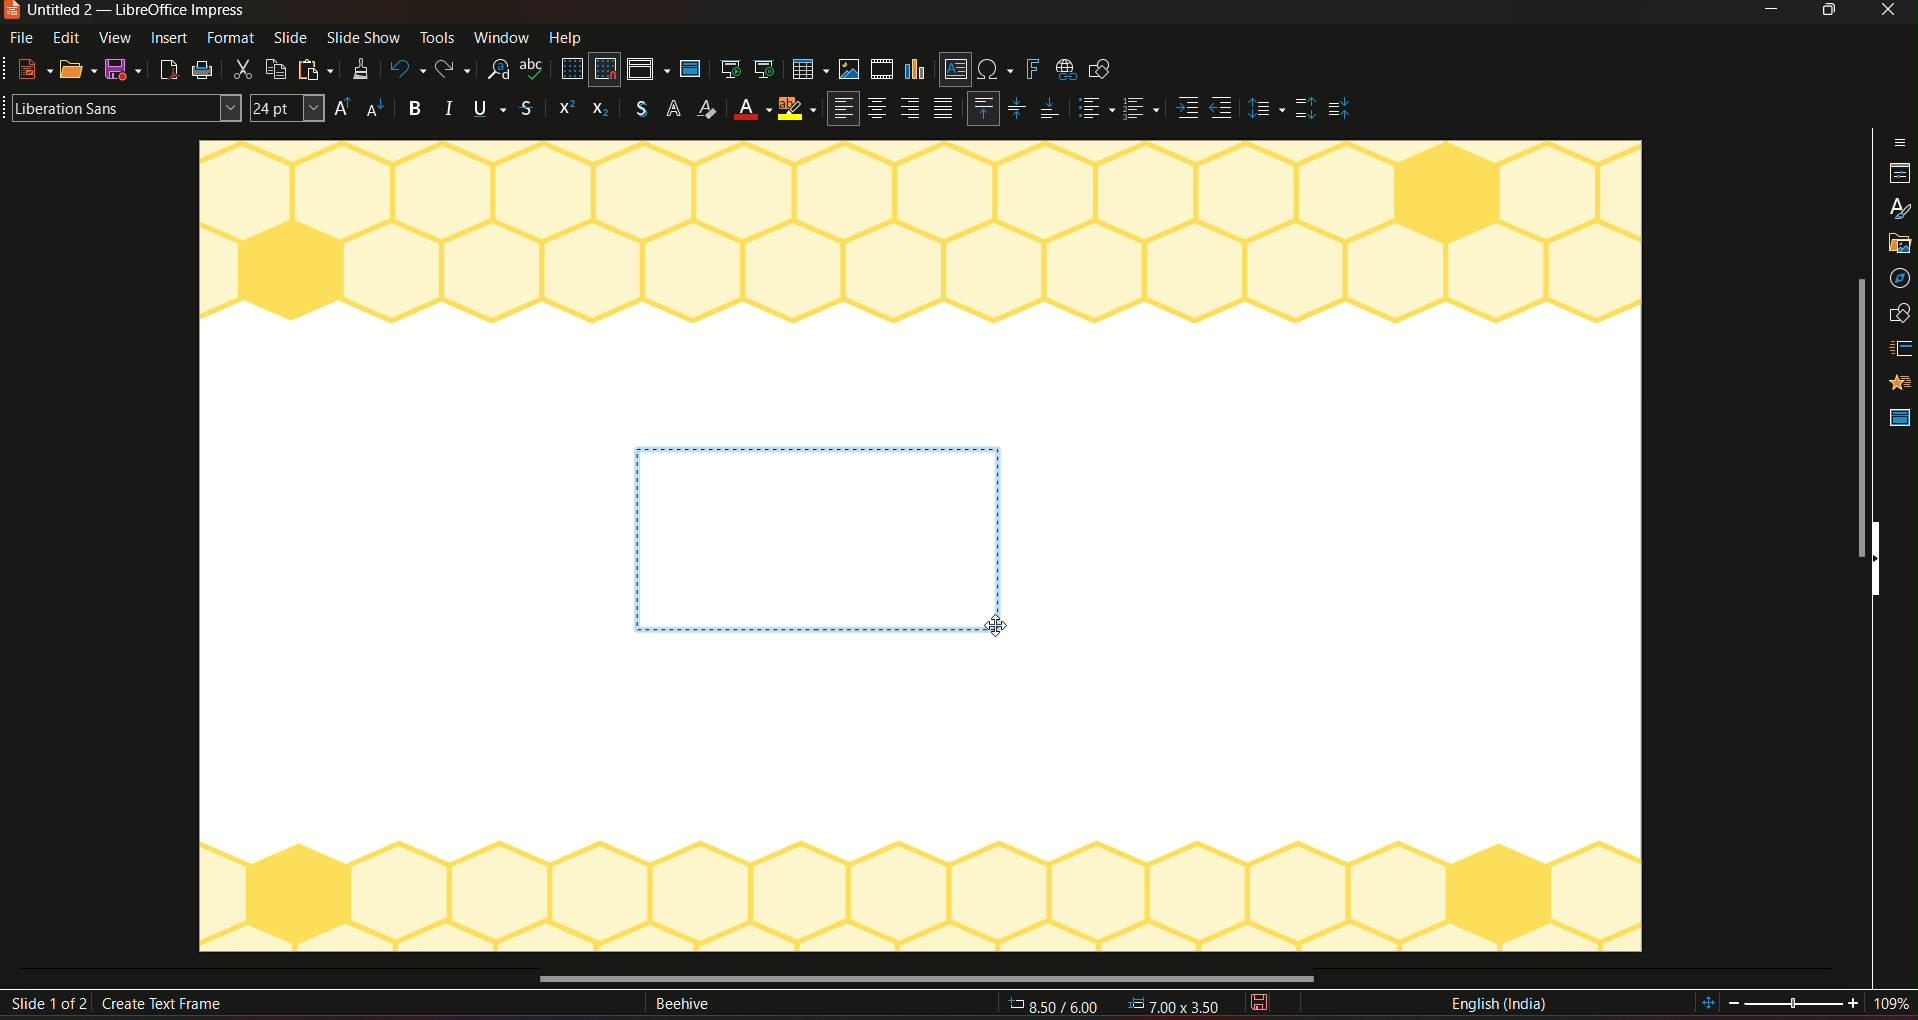 This screenshot has width=1918, height=1020. What do you see at coordinates (1094, 110) in the screenshot?
I see `paragraph style 1` at bounding box center [1094, 110].